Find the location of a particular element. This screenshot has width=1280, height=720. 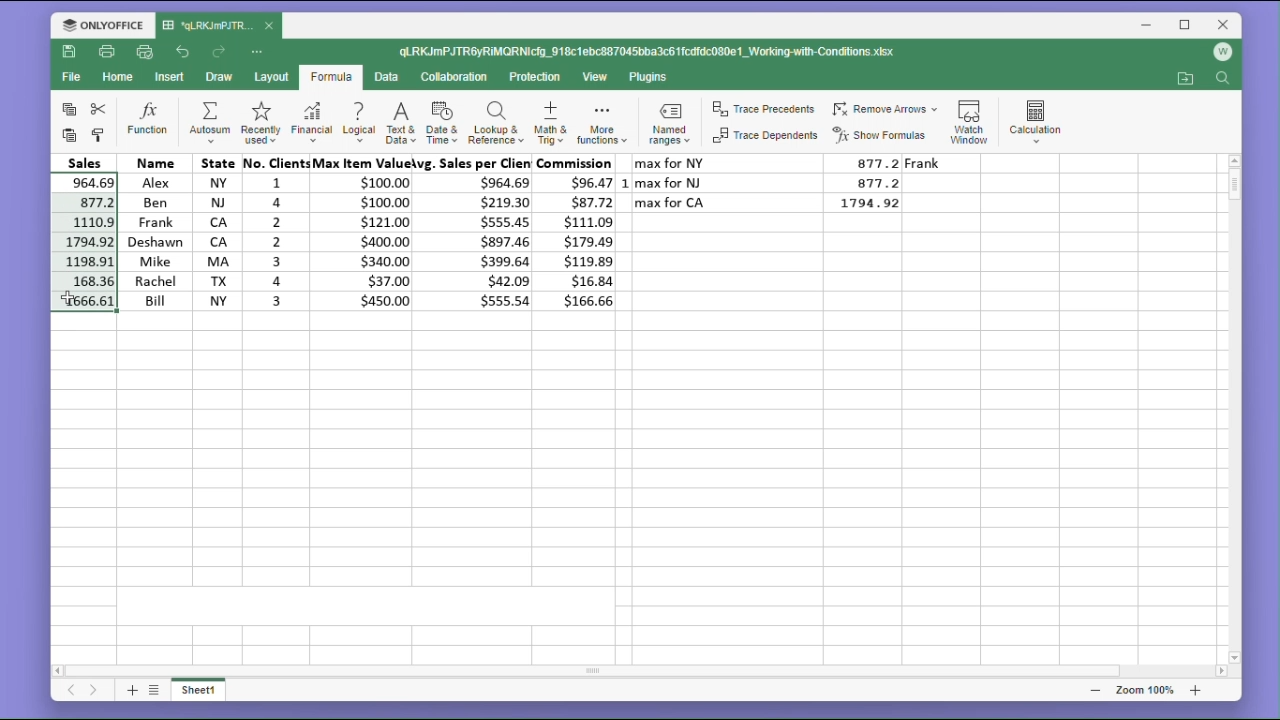

maths & trig is located at coordinates (549, 124).